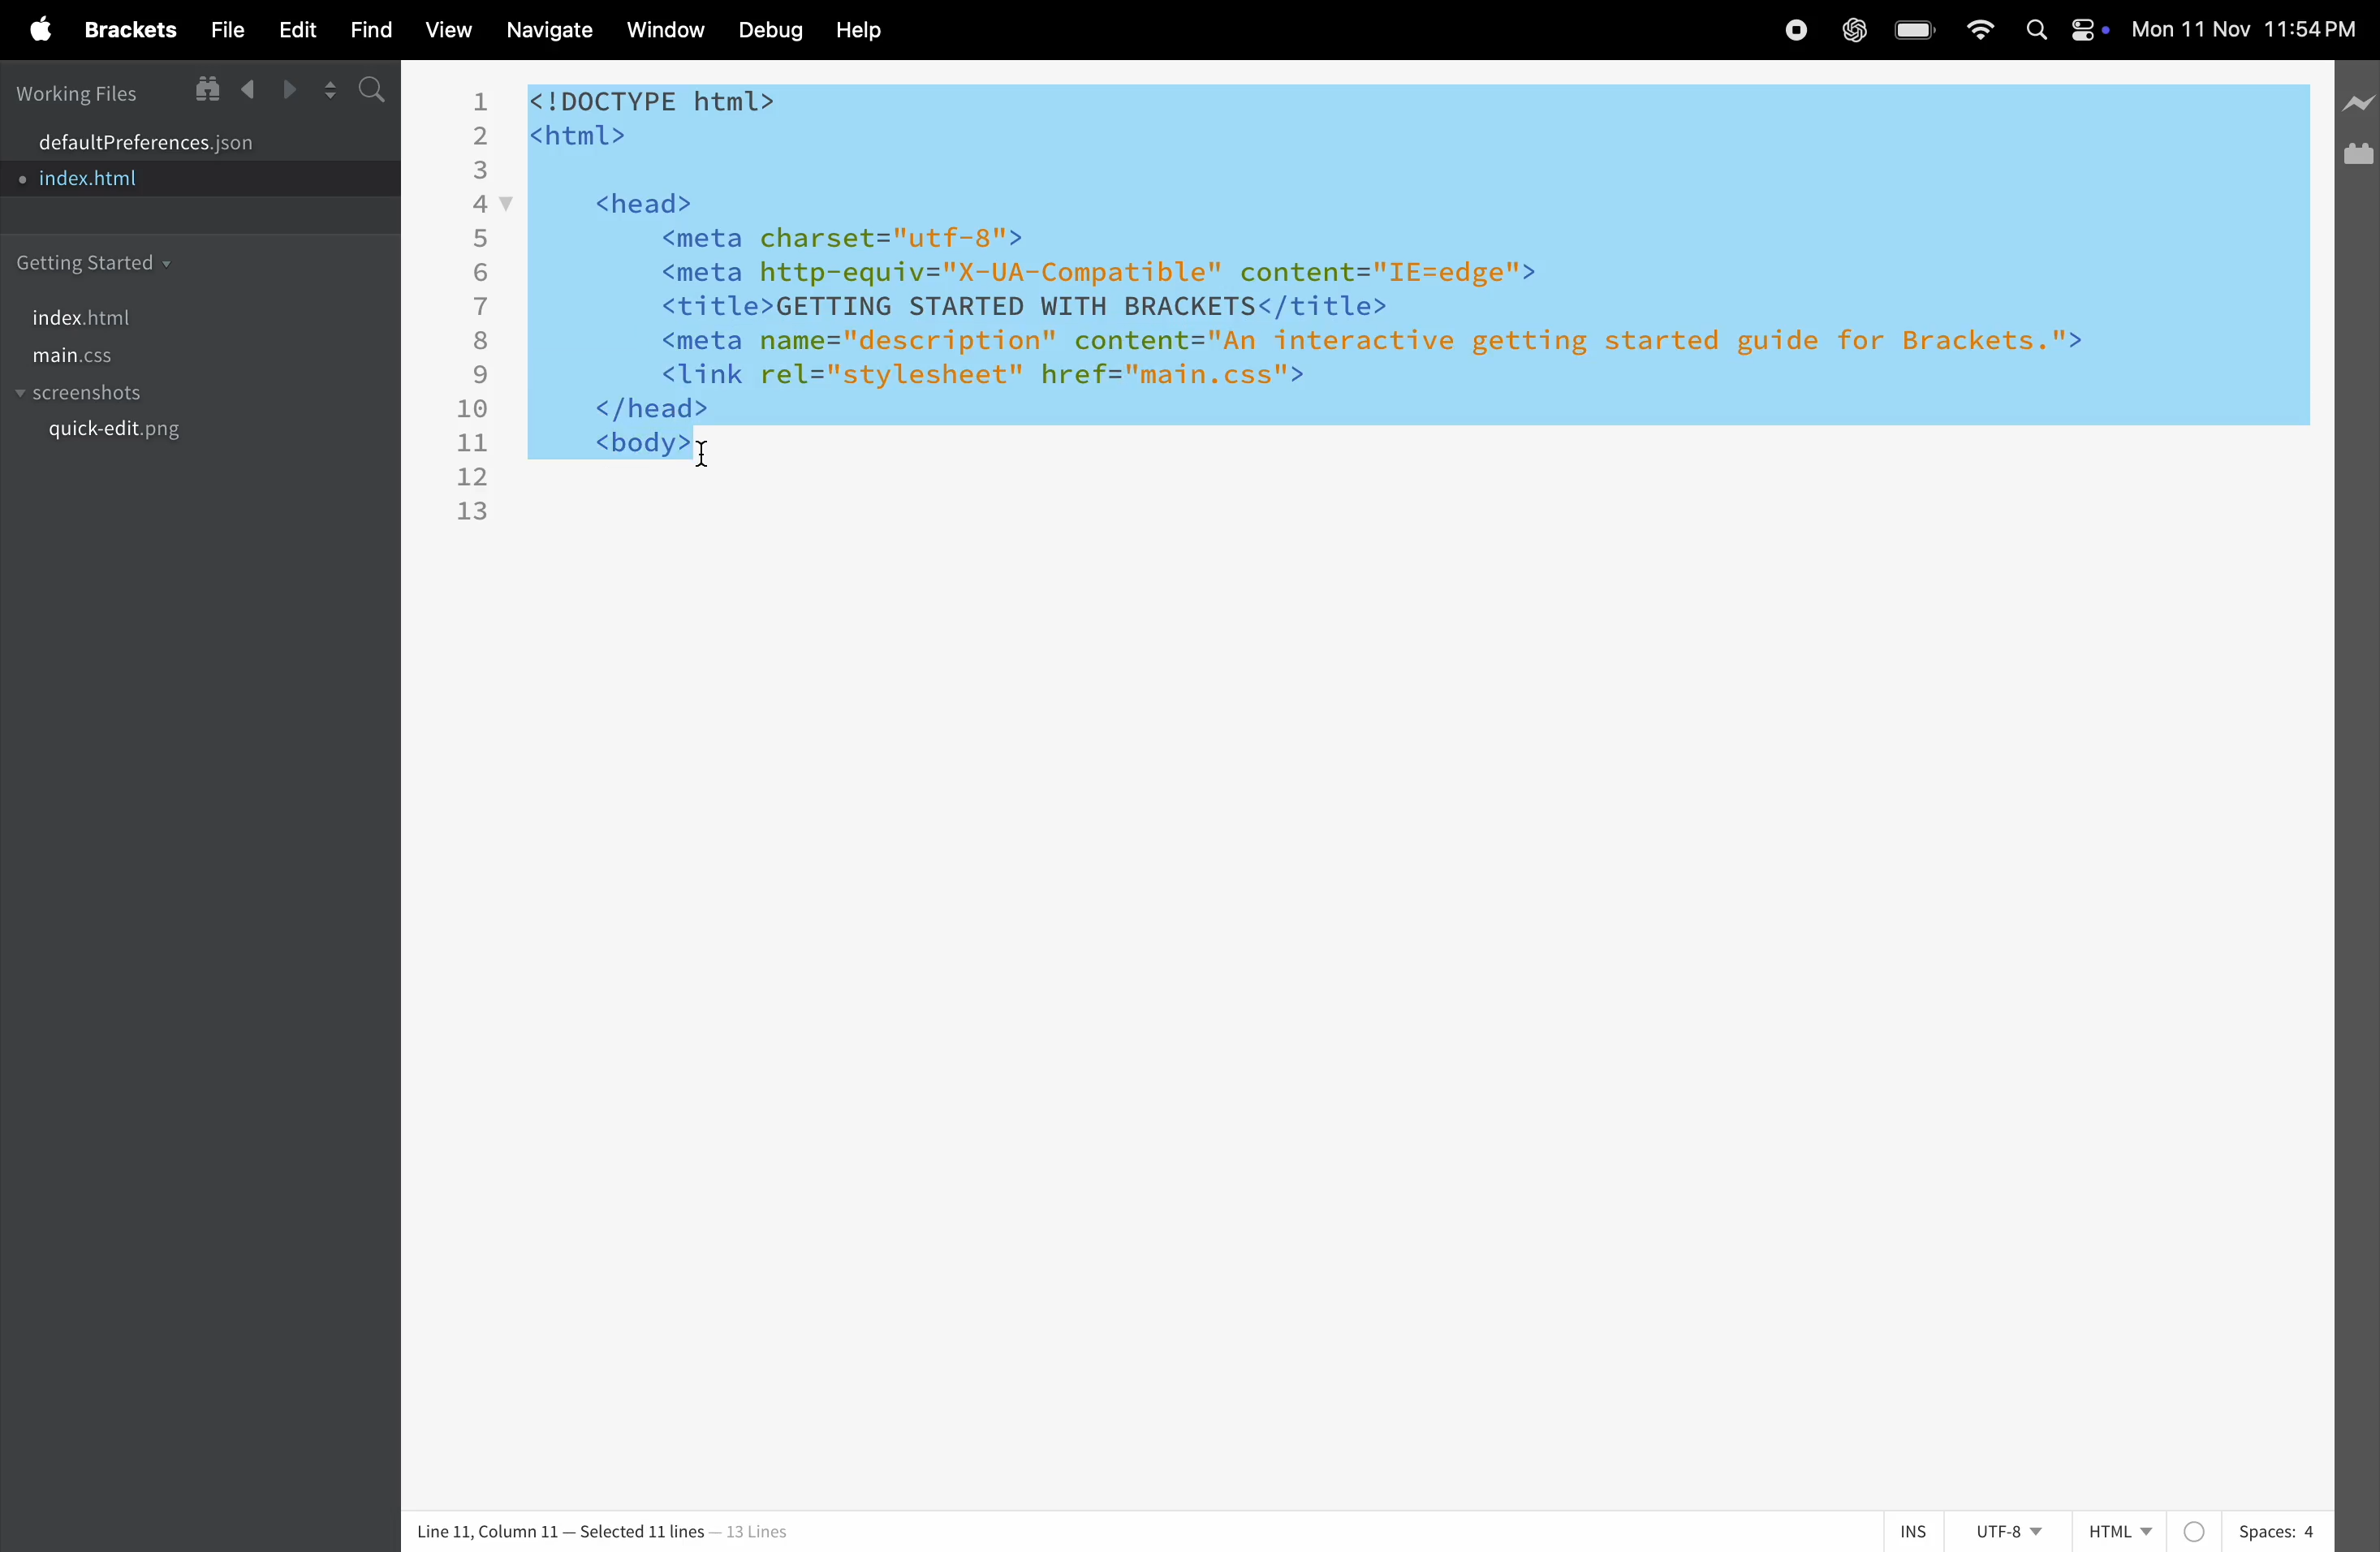 The width and height of the screenshot is (2380, 1552). What do you see at coordinates (482, 136) in the screenshot?
I see `2` at bounding box center [482, 136].